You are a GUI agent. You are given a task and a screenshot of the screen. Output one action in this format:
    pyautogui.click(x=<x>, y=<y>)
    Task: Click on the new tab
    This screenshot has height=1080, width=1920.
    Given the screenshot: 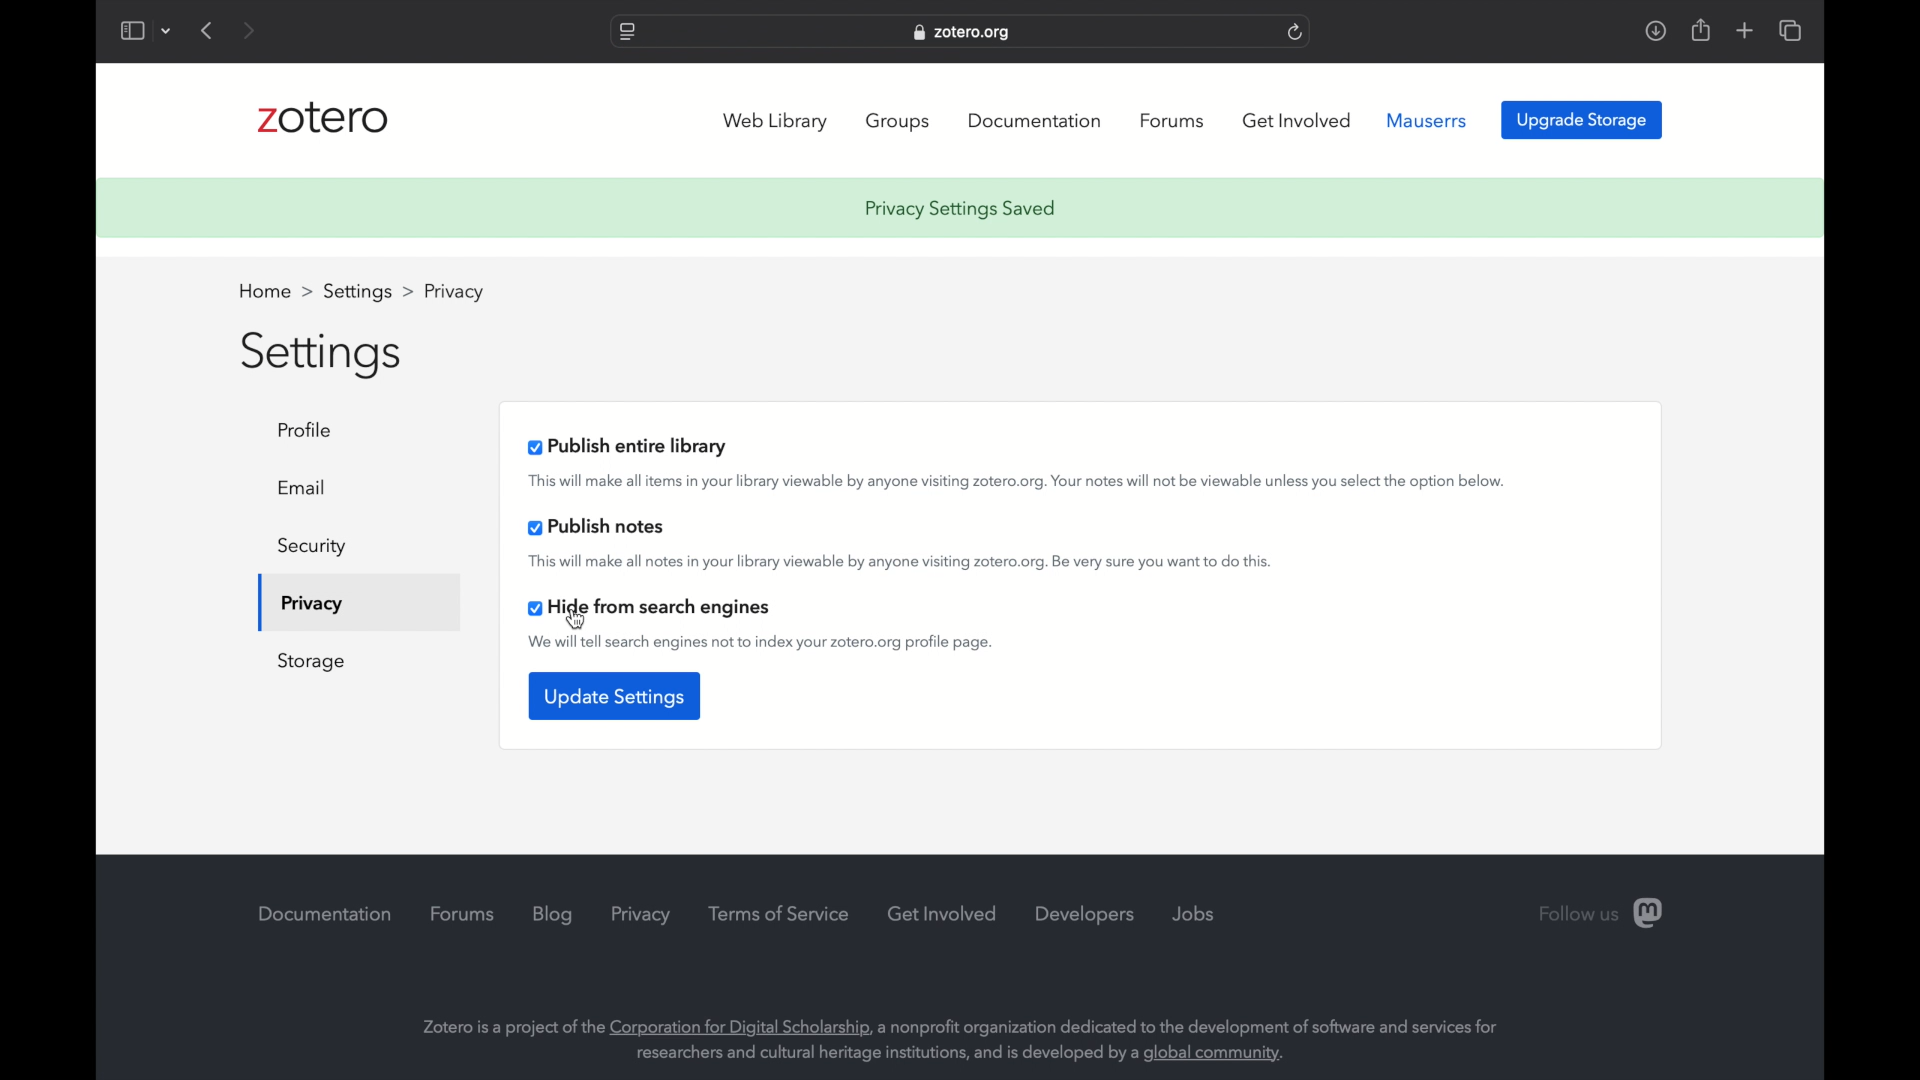 What is the action you would take?
    pyautogui.click(x=1744, y=30)
    